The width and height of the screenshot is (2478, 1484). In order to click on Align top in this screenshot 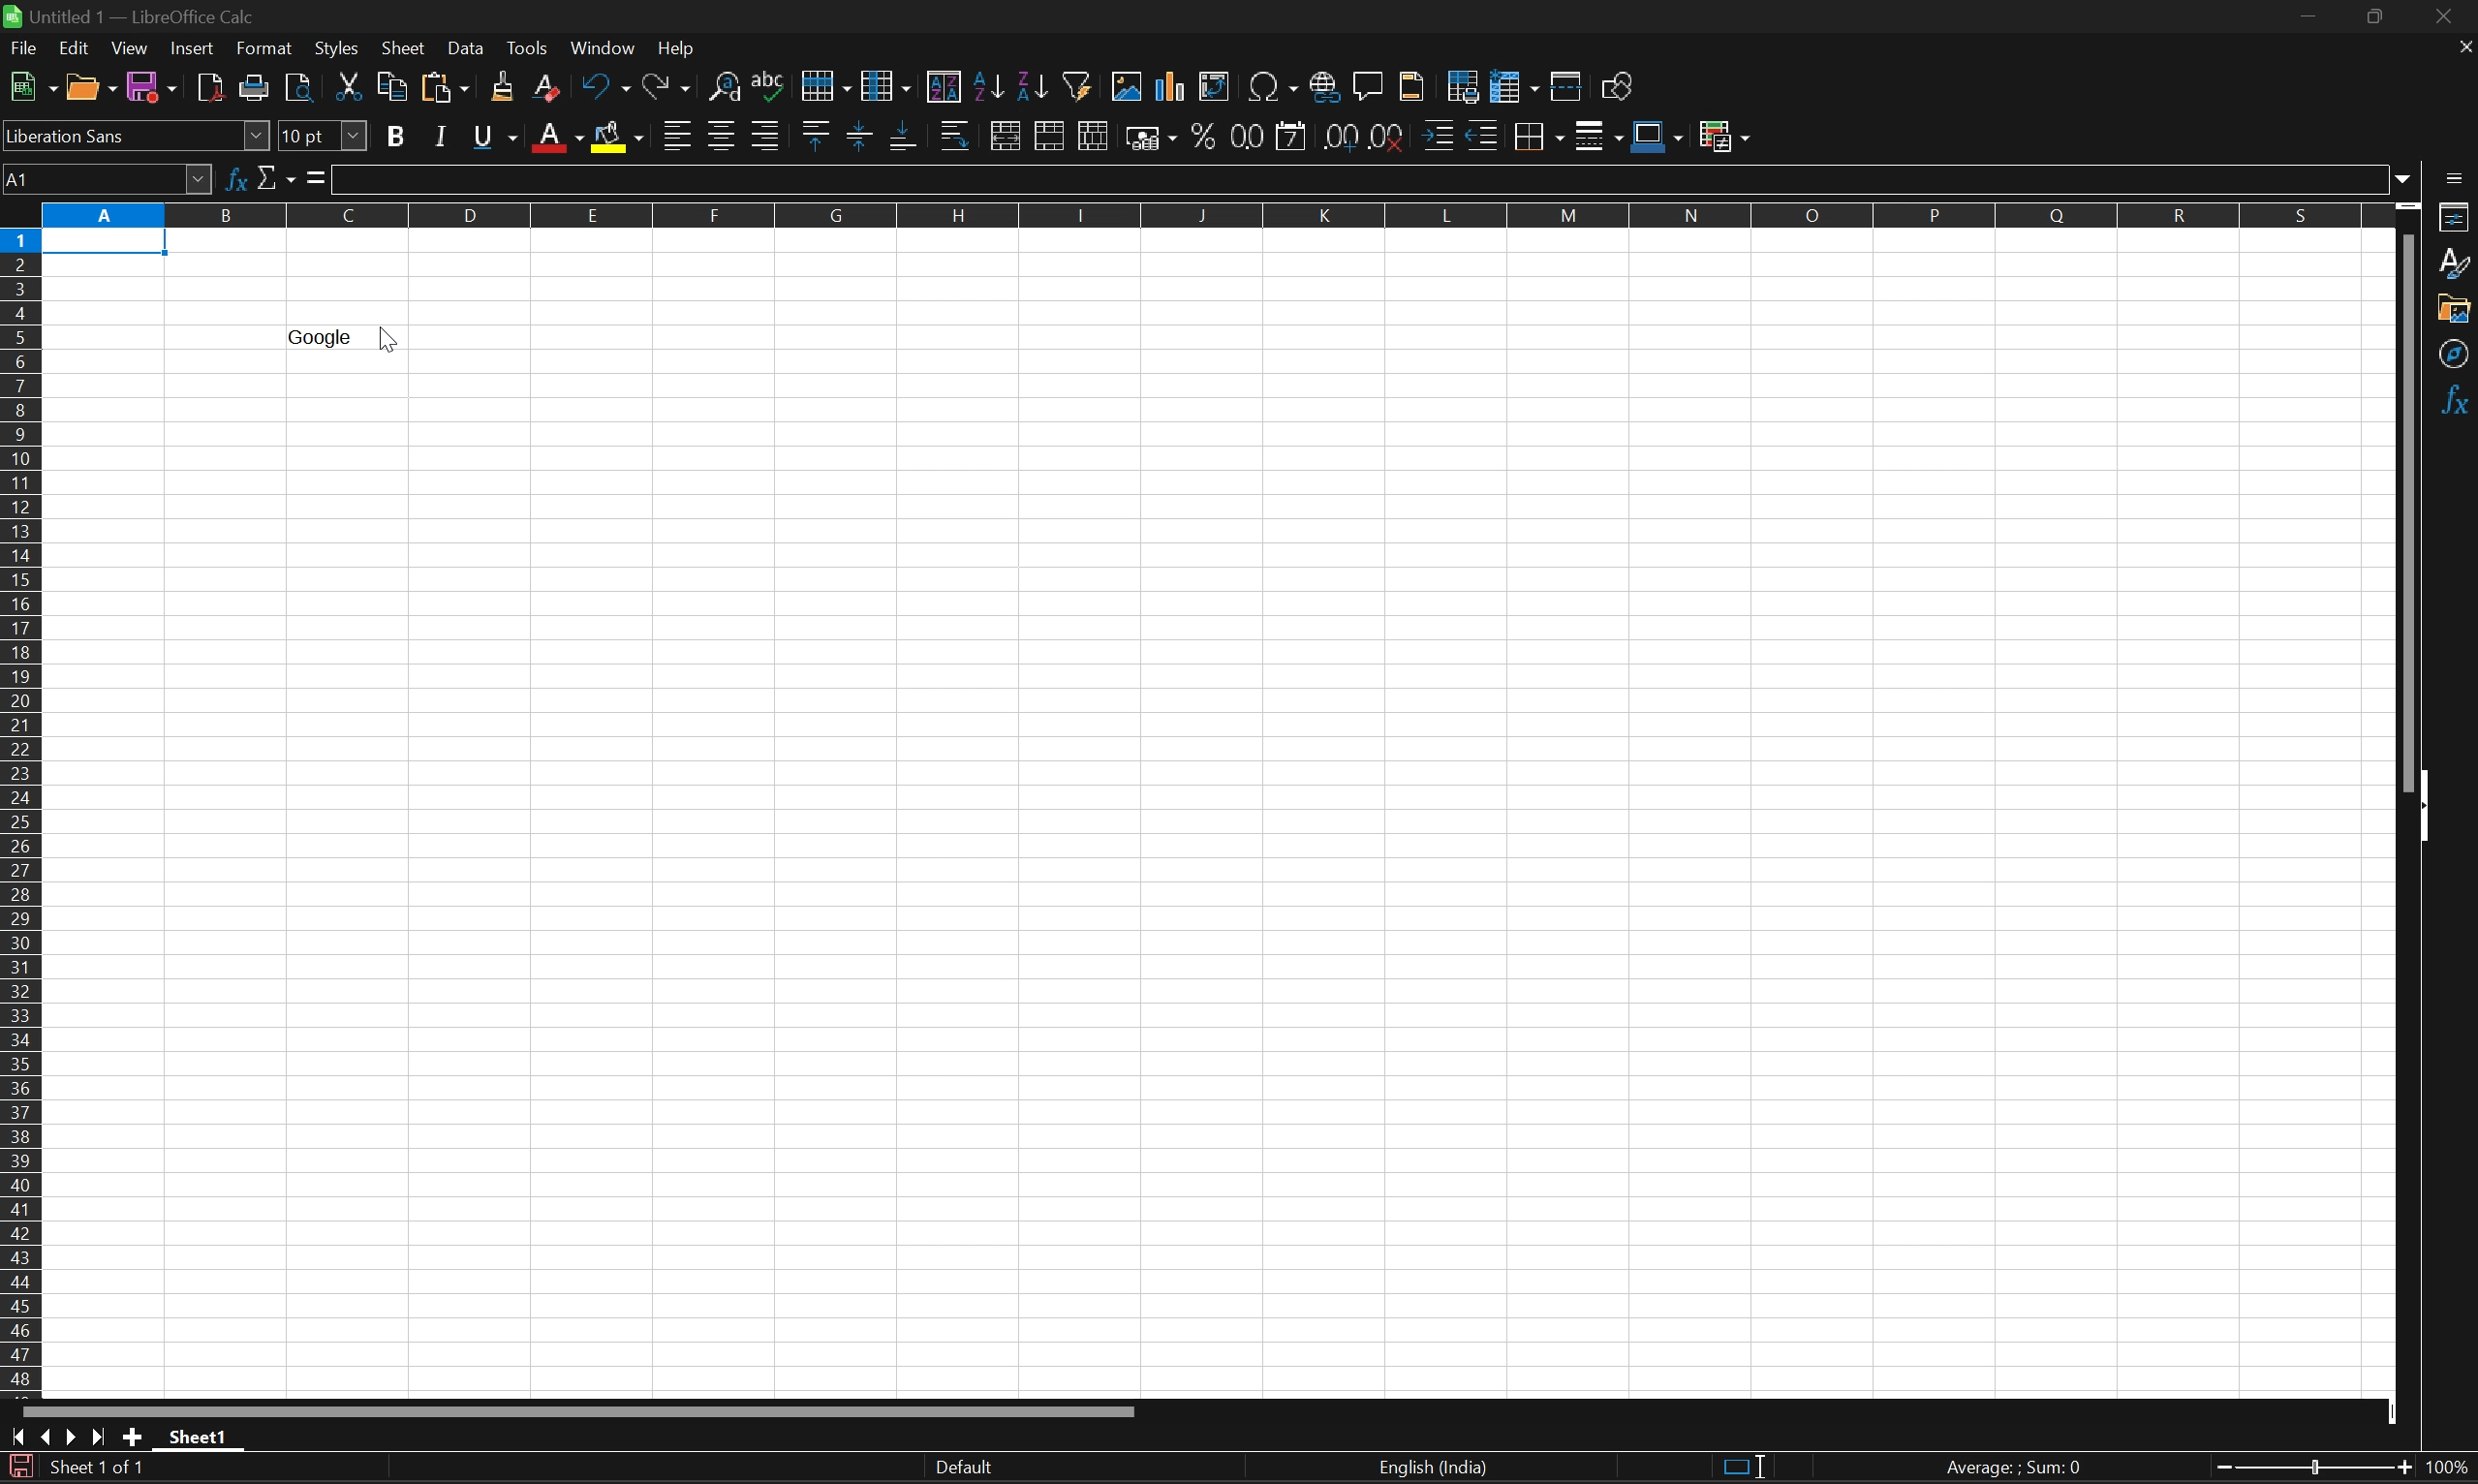, I will do `click(817, 131)`.